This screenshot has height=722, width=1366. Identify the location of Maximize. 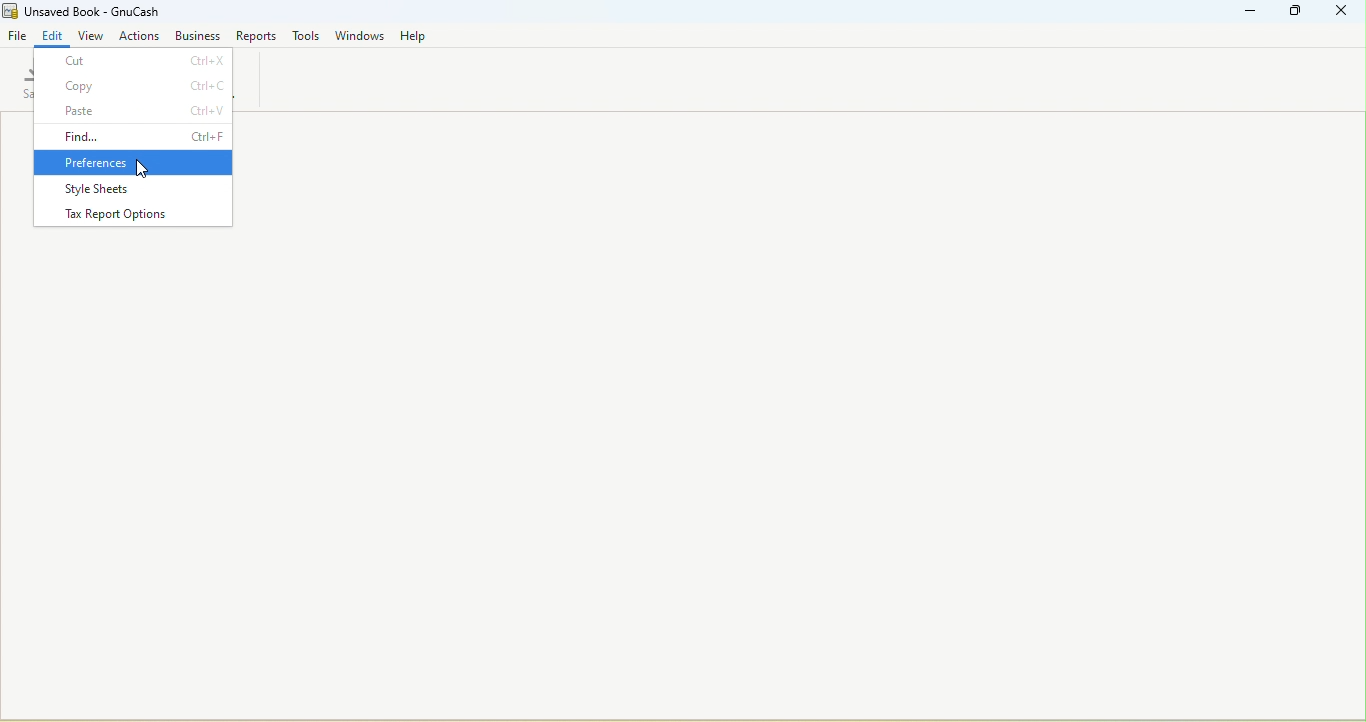
(1295, 13).